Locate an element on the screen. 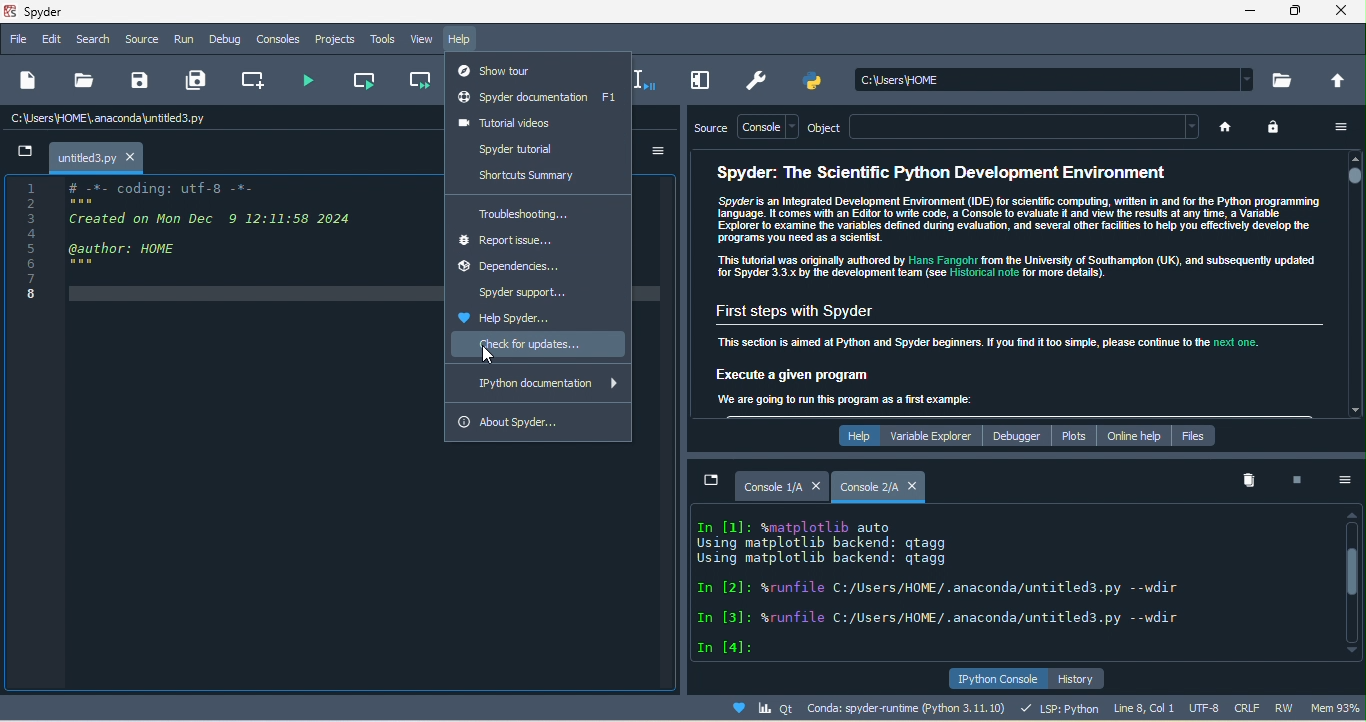 Image resolution: width=1366 pixels, height=722 pixels. run current cell is located at coordinates (366, 81).